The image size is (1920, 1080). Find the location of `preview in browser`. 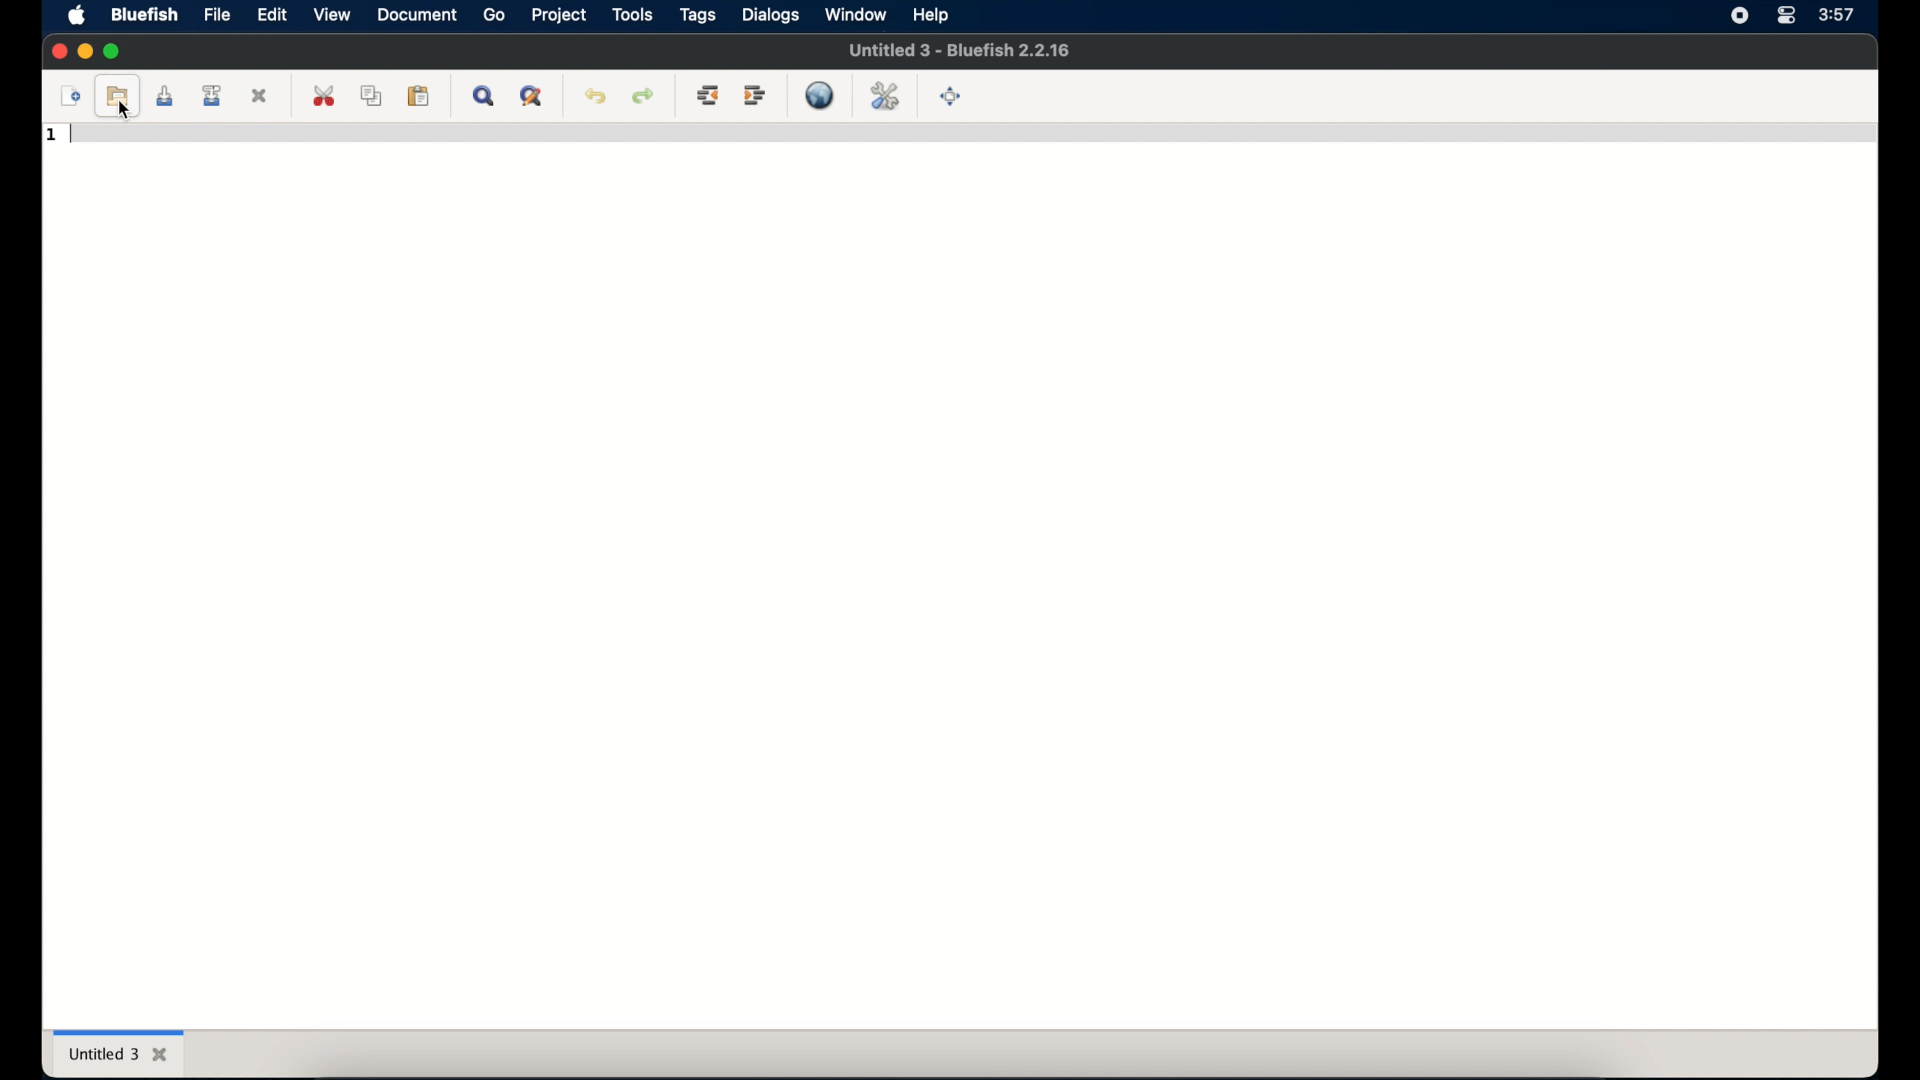

preview in browser is located at coordinates (822, 95).